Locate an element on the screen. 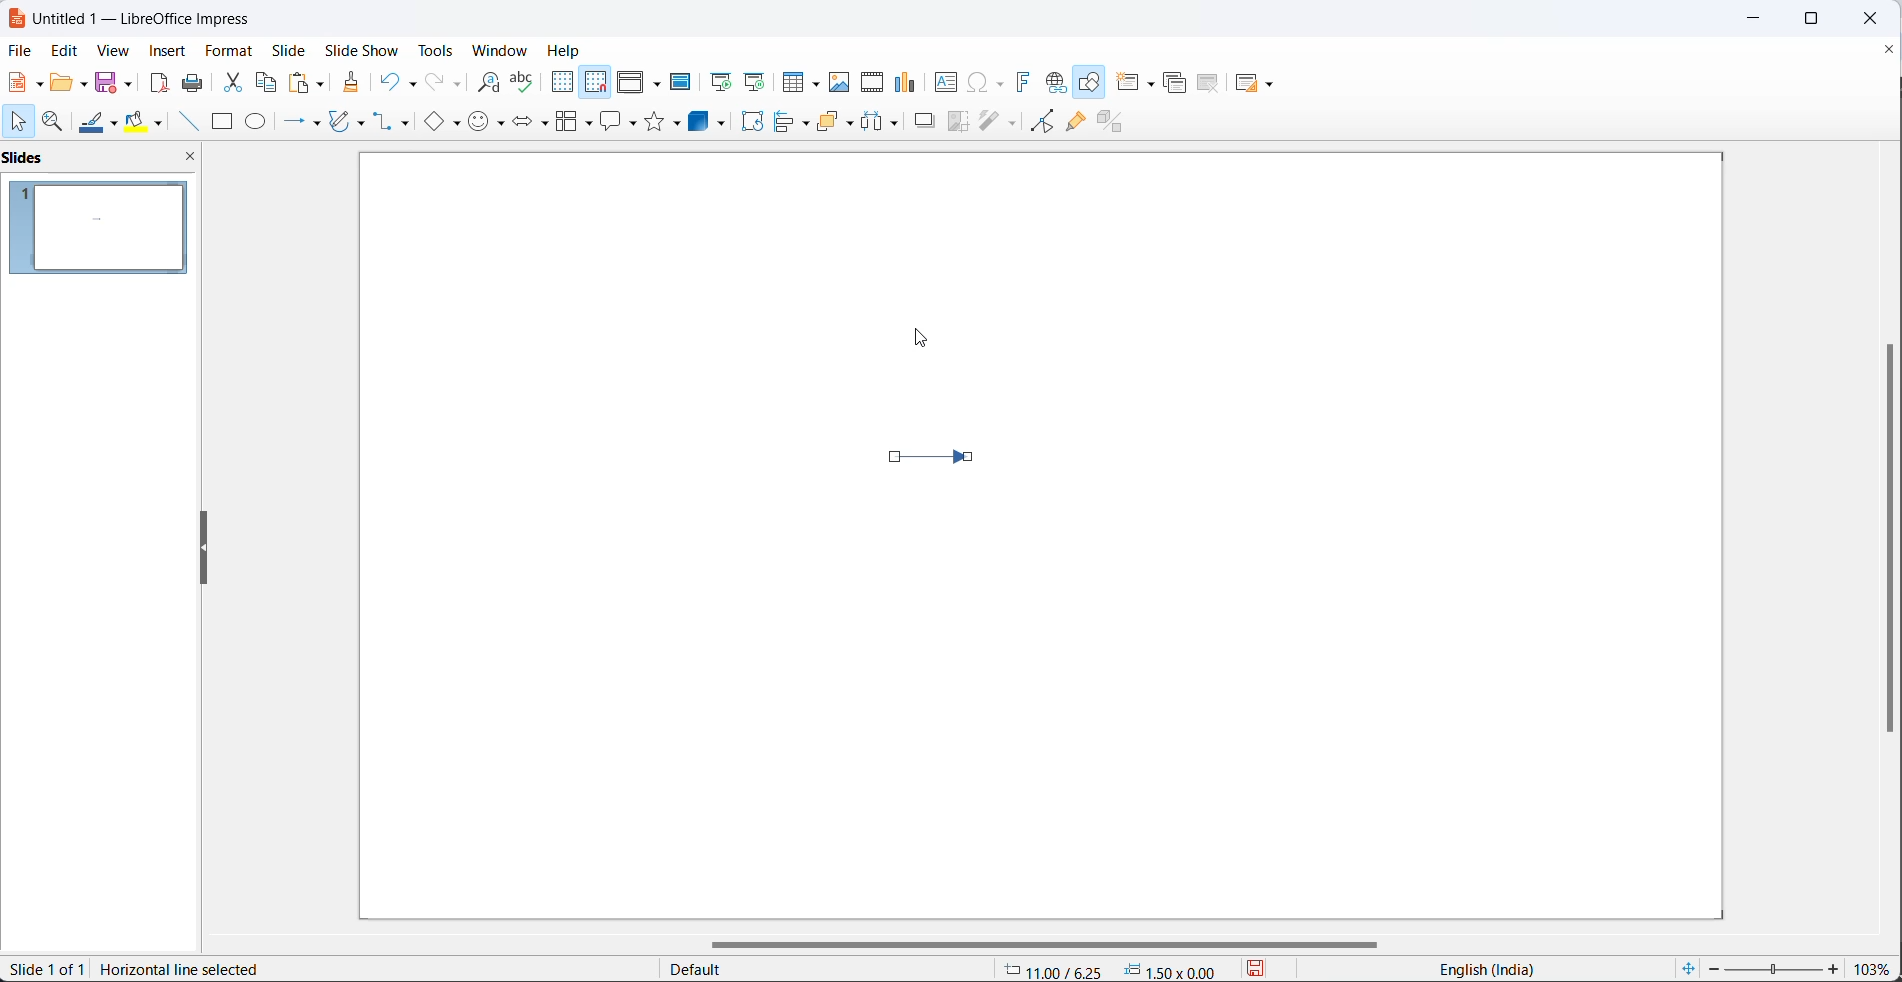 This screenshot has width=1902, height=982. zoom percentage is located at coordinates (1877, 966).